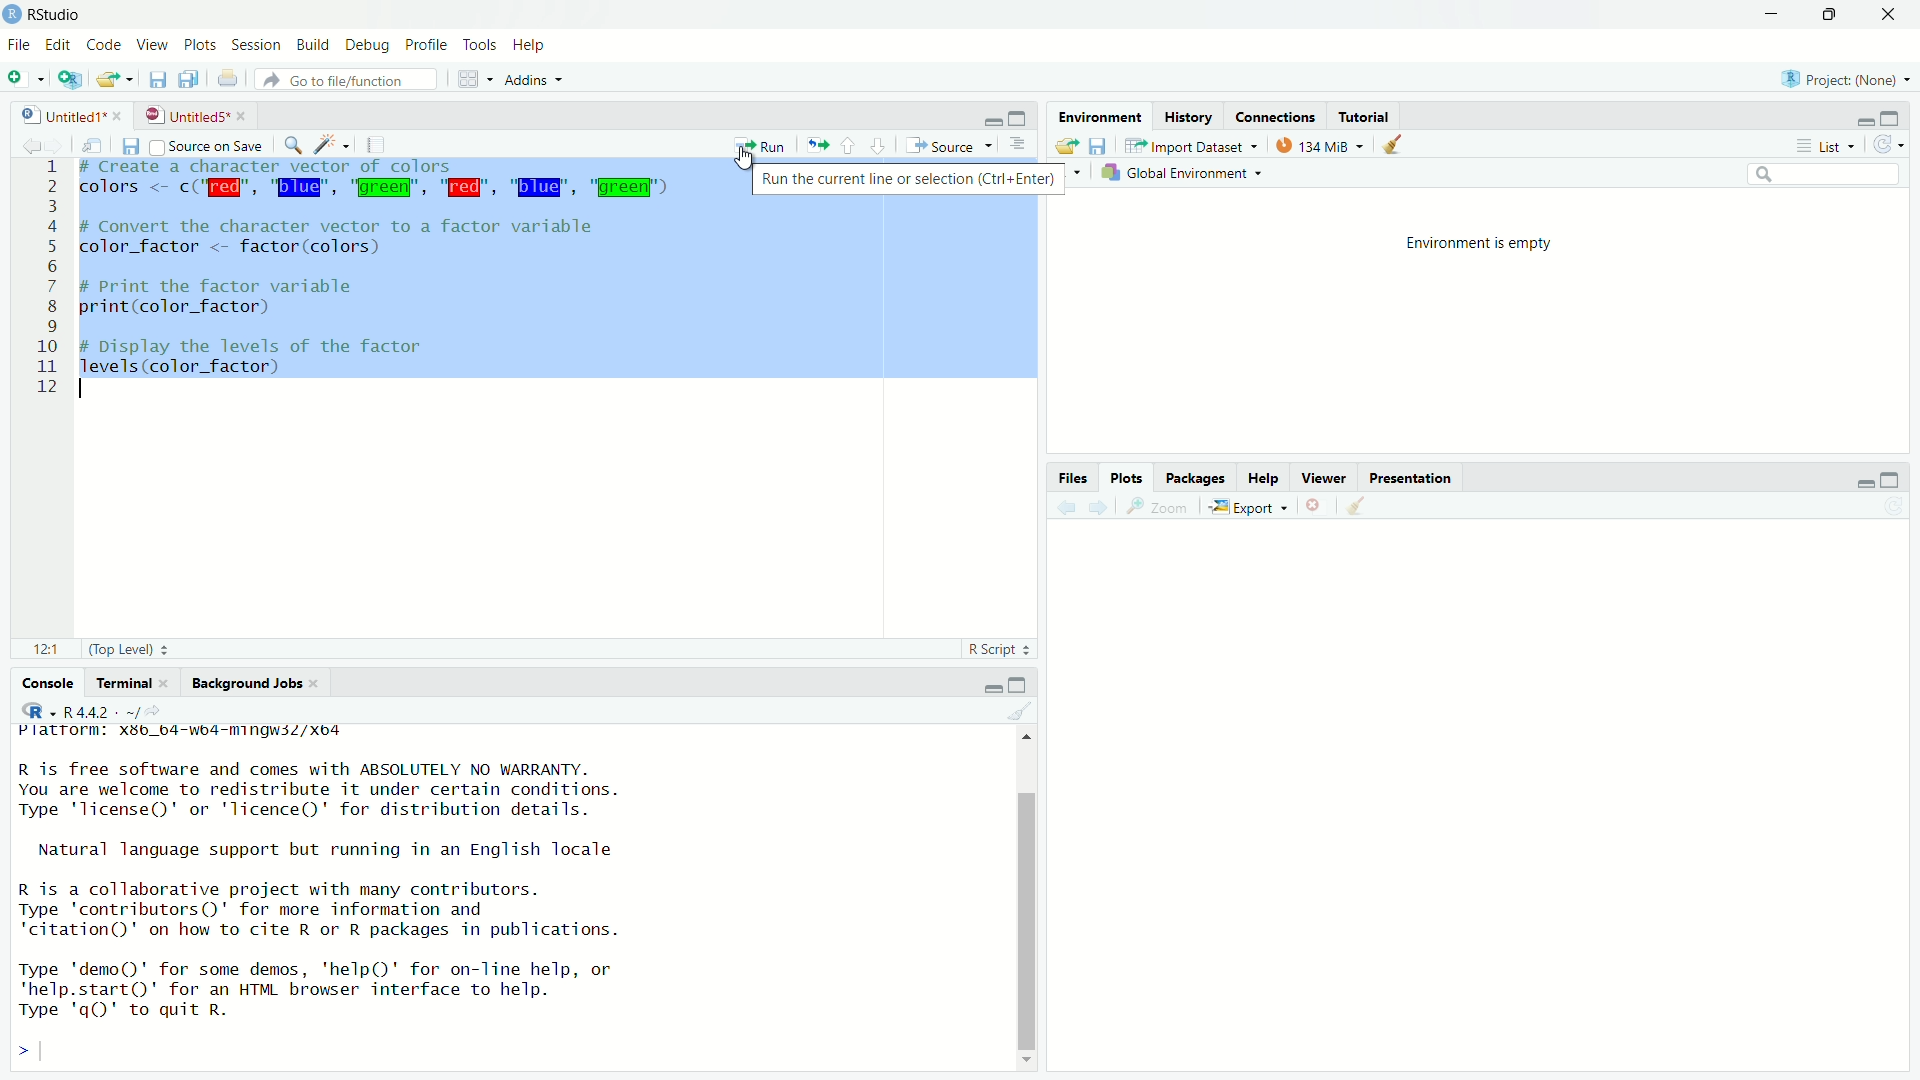  I want to click on (top level), so click(137, 649).